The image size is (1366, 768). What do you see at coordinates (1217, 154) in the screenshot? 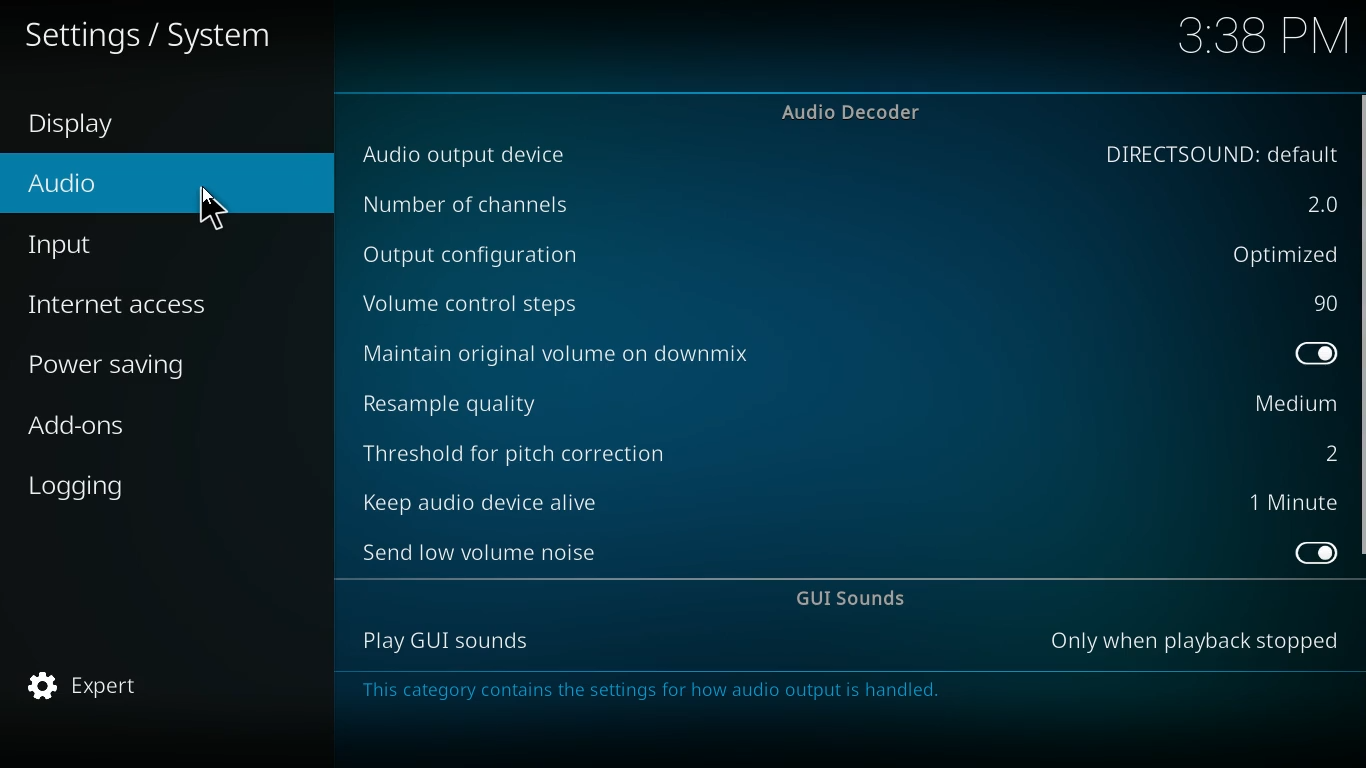
I see `directsound: default` at bounding box center [1217, 154].